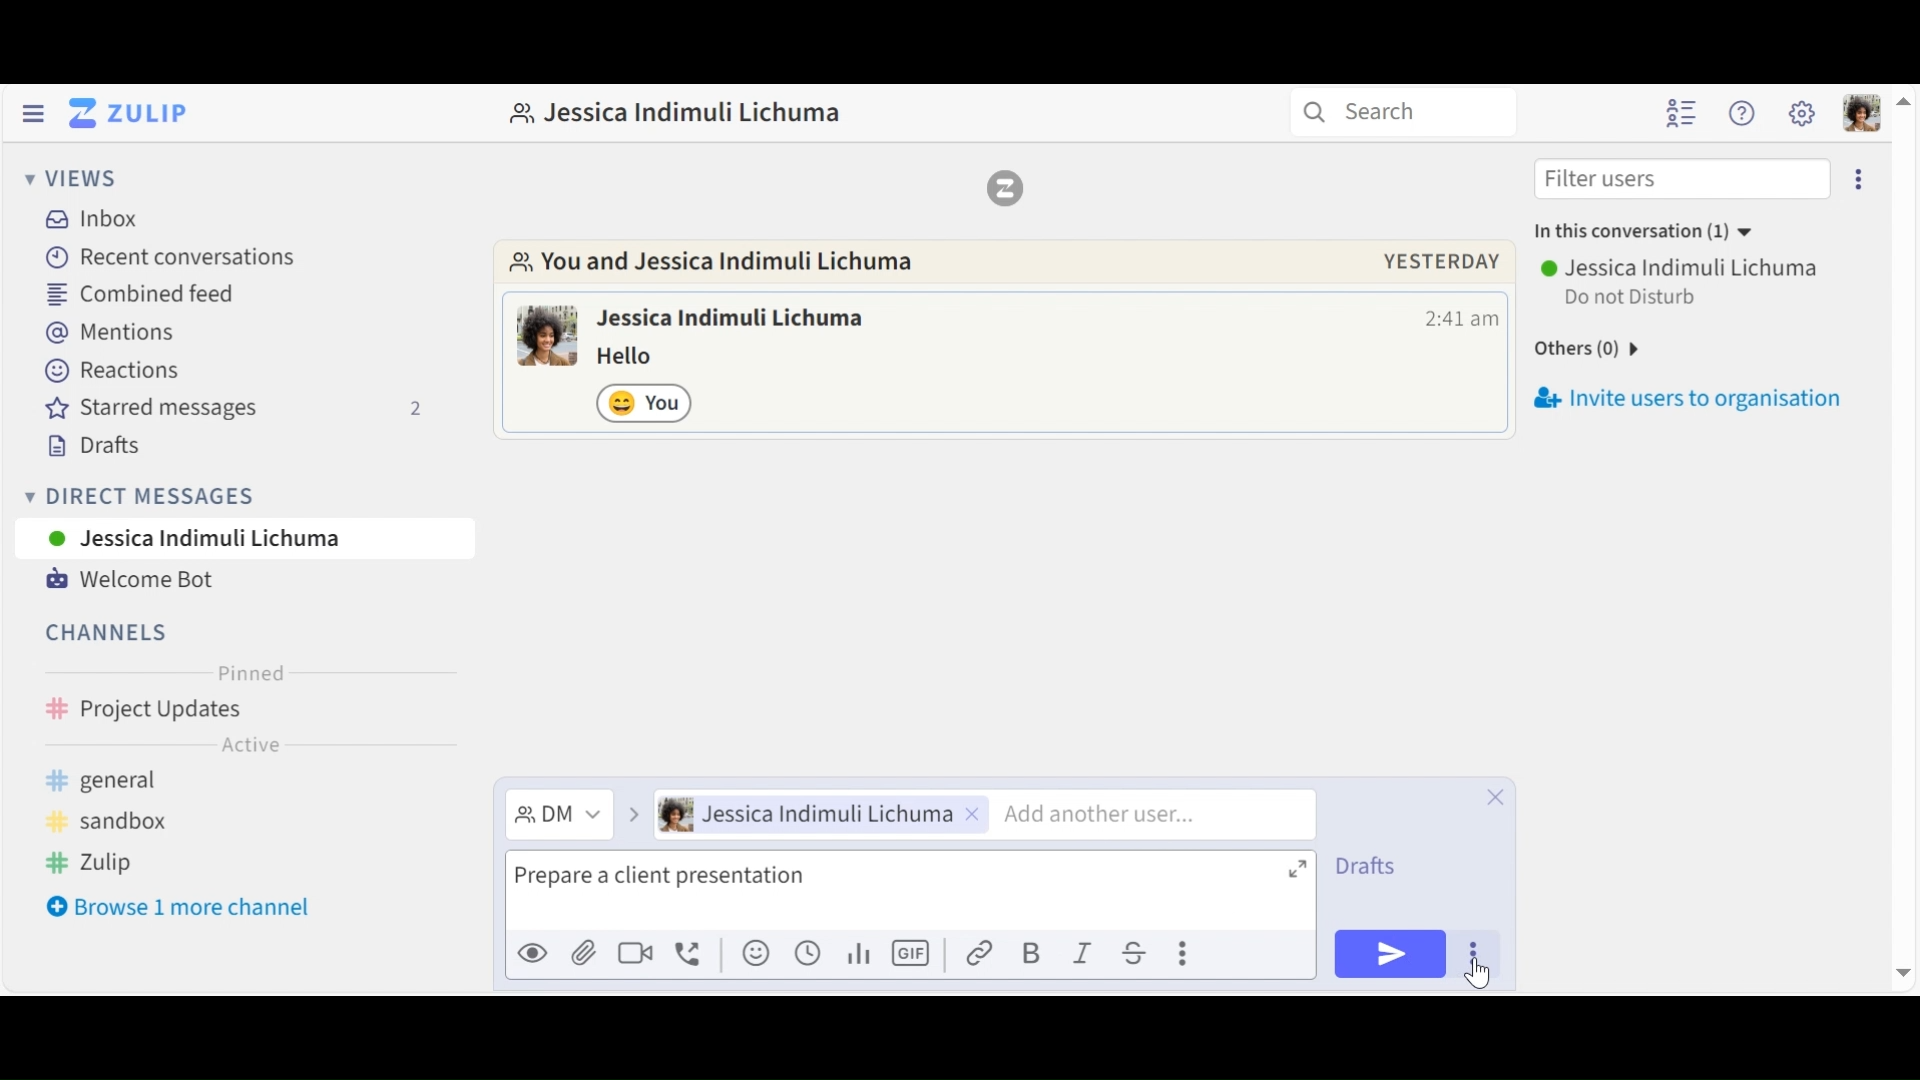 This screenshot has height=1080, width=1920. I want to click on Starred messages, so click(235, 411).